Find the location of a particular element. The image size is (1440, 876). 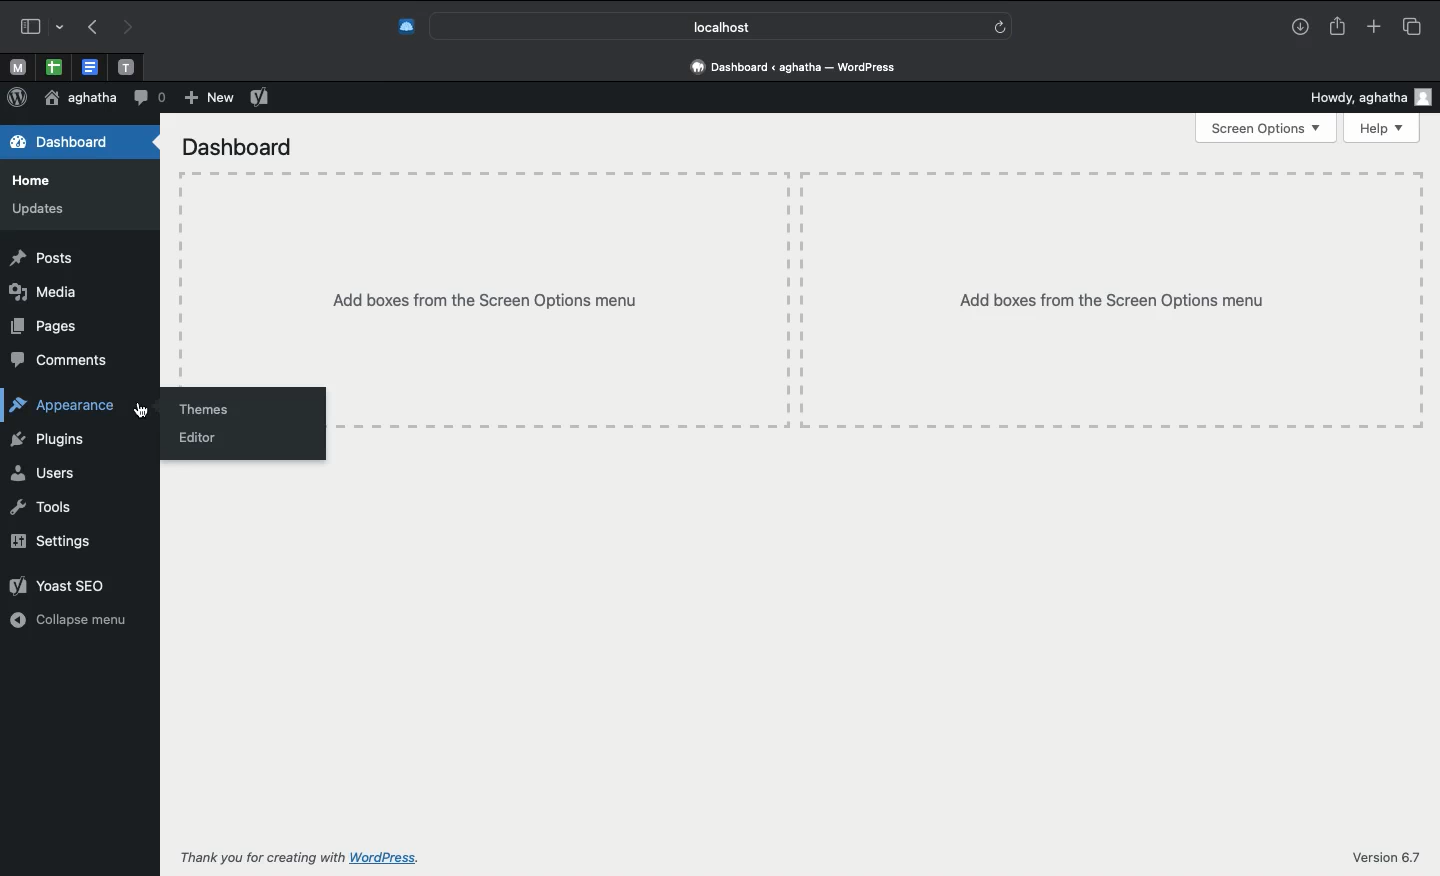

cursor is located at coordinates (145, 411).